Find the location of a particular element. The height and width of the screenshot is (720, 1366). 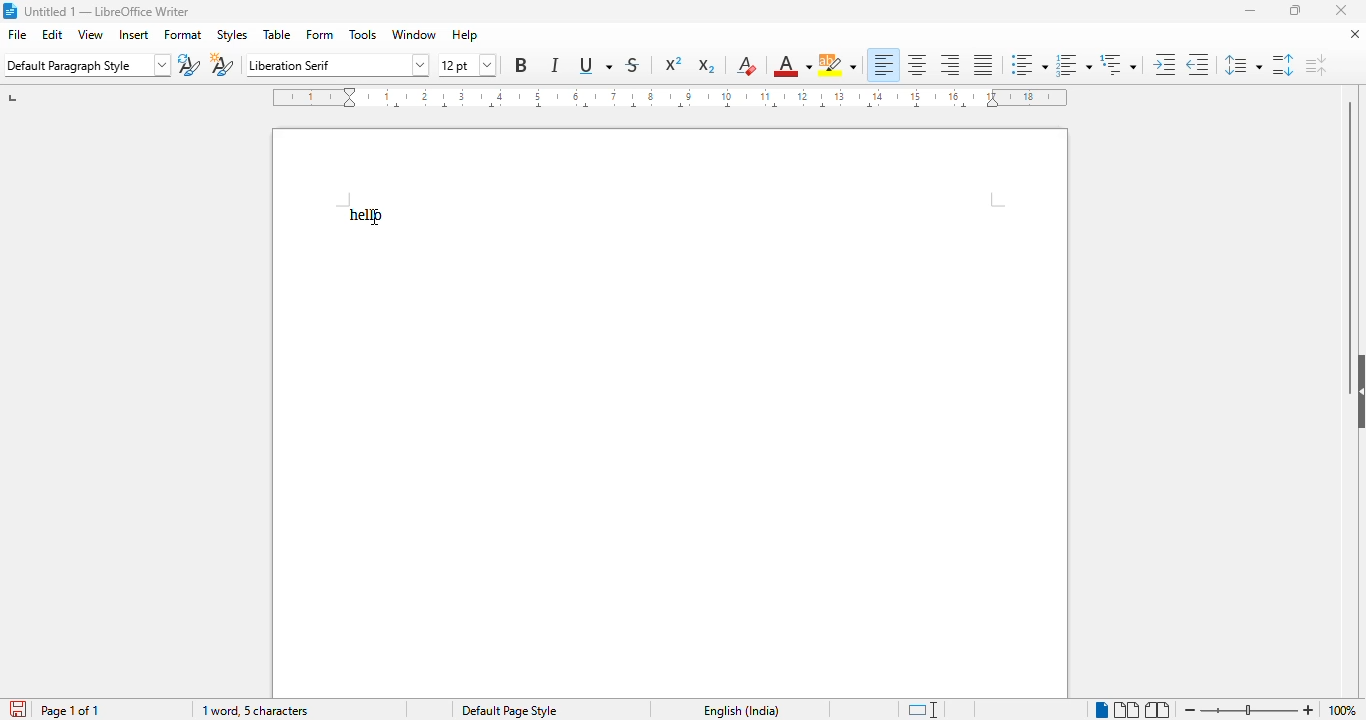

hello is located at coordinates (365, 214).